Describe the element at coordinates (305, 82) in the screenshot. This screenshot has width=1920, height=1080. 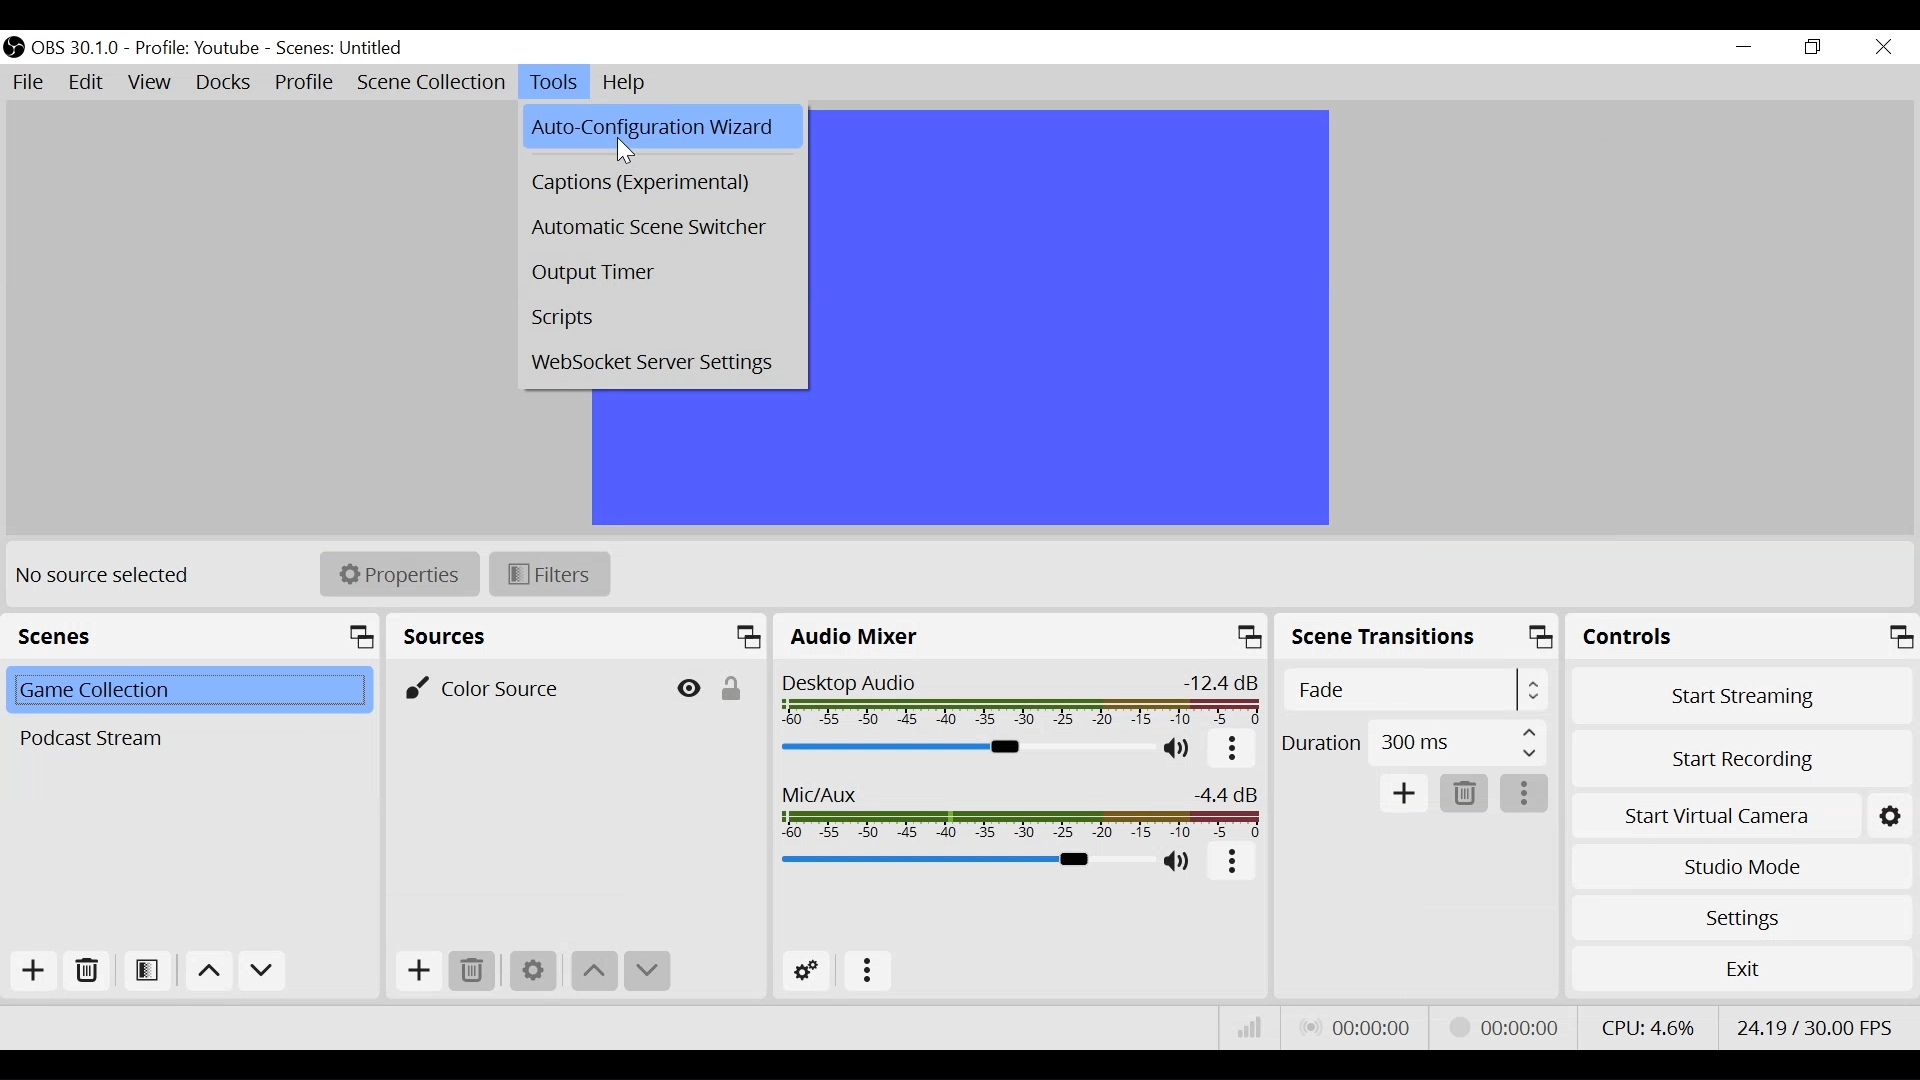
I see `Profile` at that location.